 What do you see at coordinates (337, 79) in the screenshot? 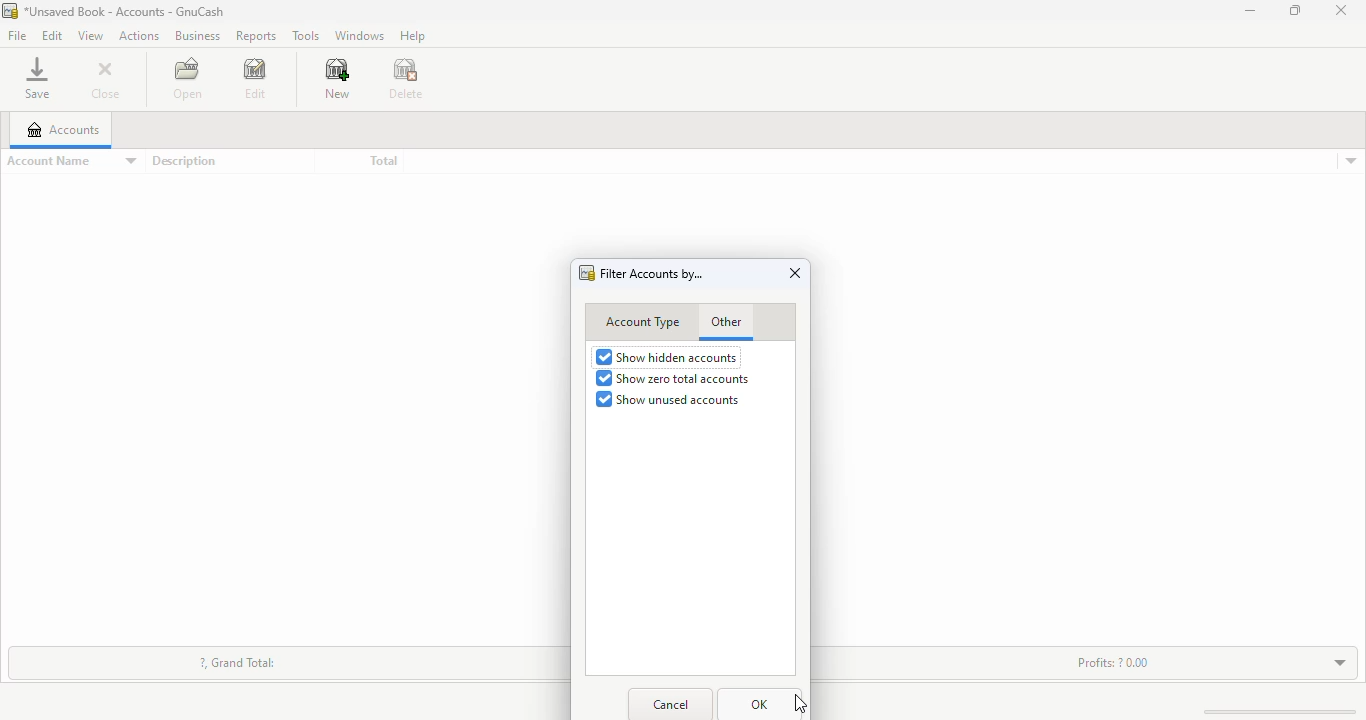
I see `new` at bounding box center [337, 79].